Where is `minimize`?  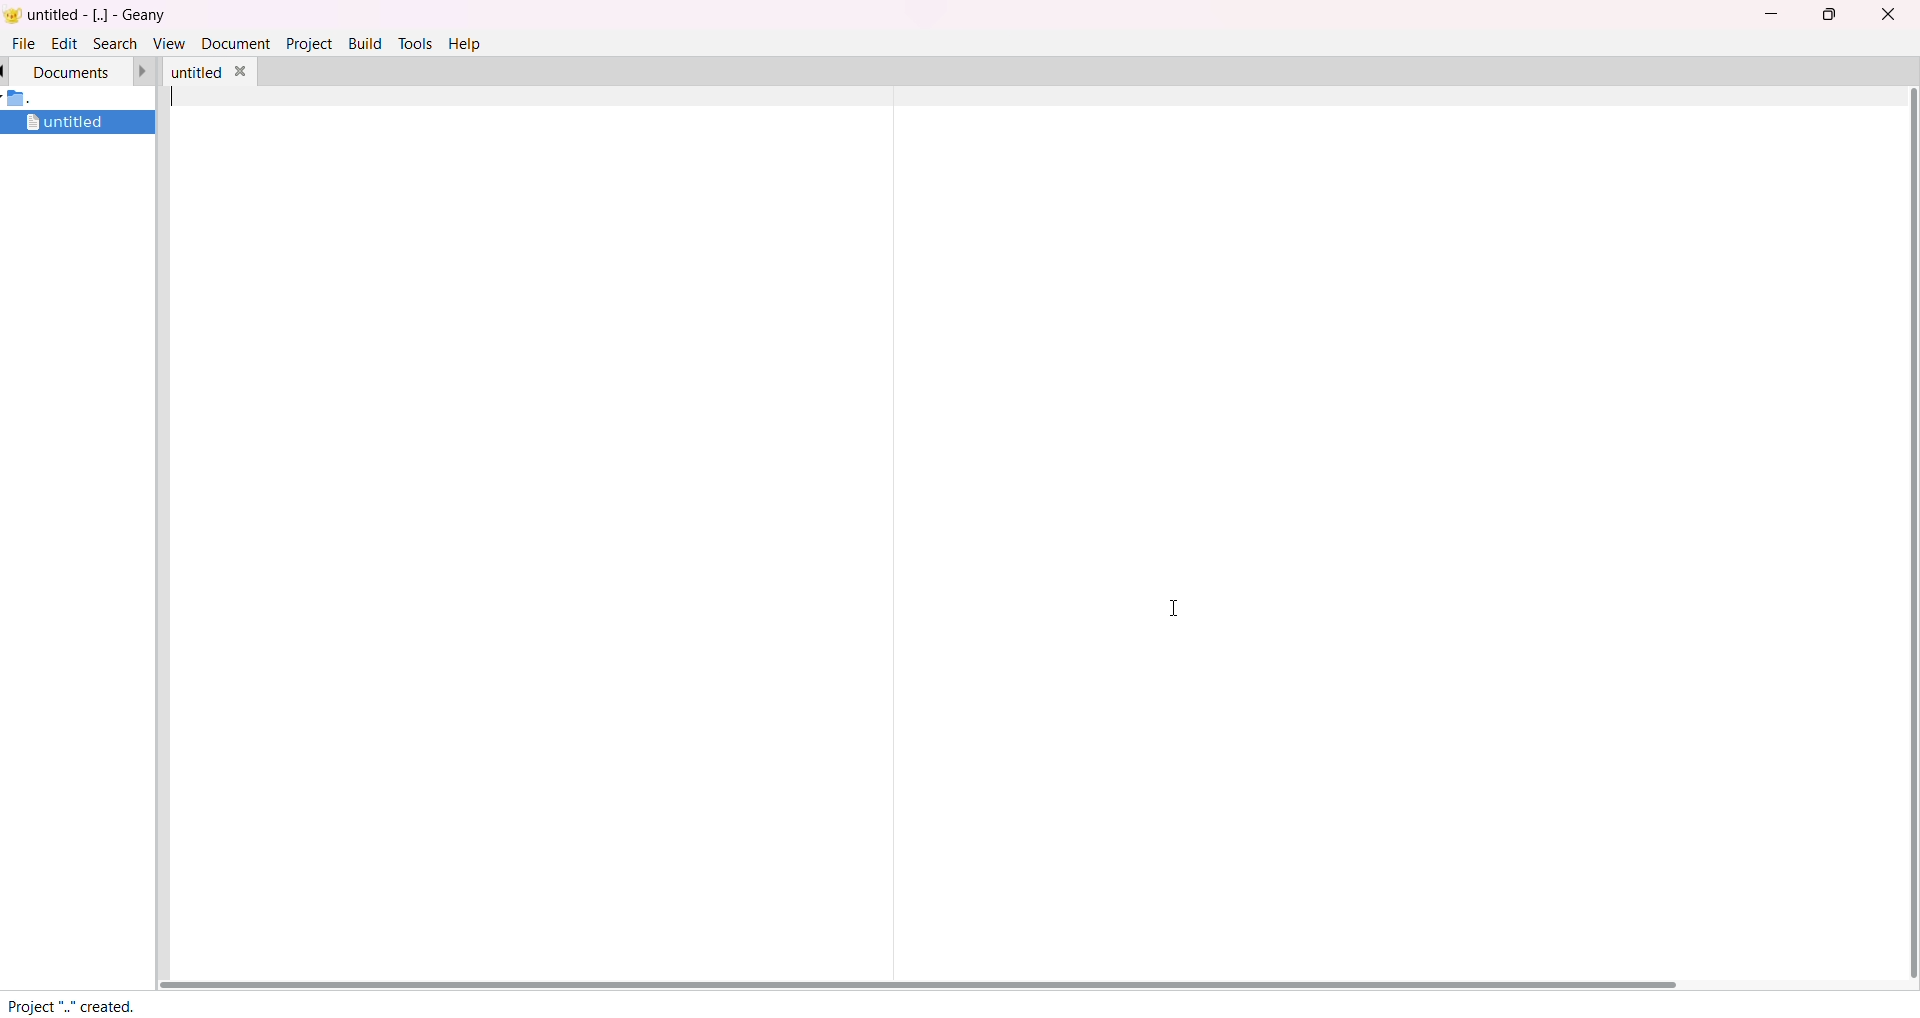 minimize is located at coordinates (1767, 11).